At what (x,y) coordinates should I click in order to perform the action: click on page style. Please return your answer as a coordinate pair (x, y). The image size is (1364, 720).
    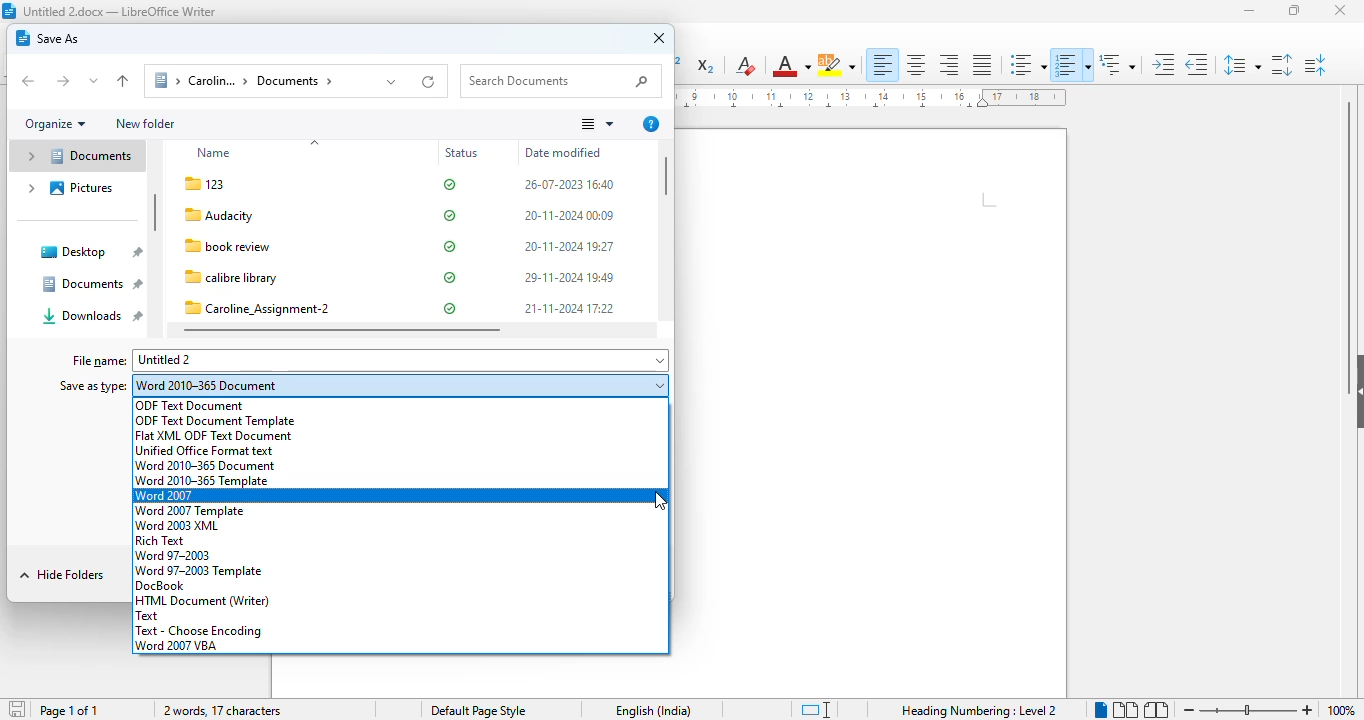
    Looking at the image, I should click on (479, 710).